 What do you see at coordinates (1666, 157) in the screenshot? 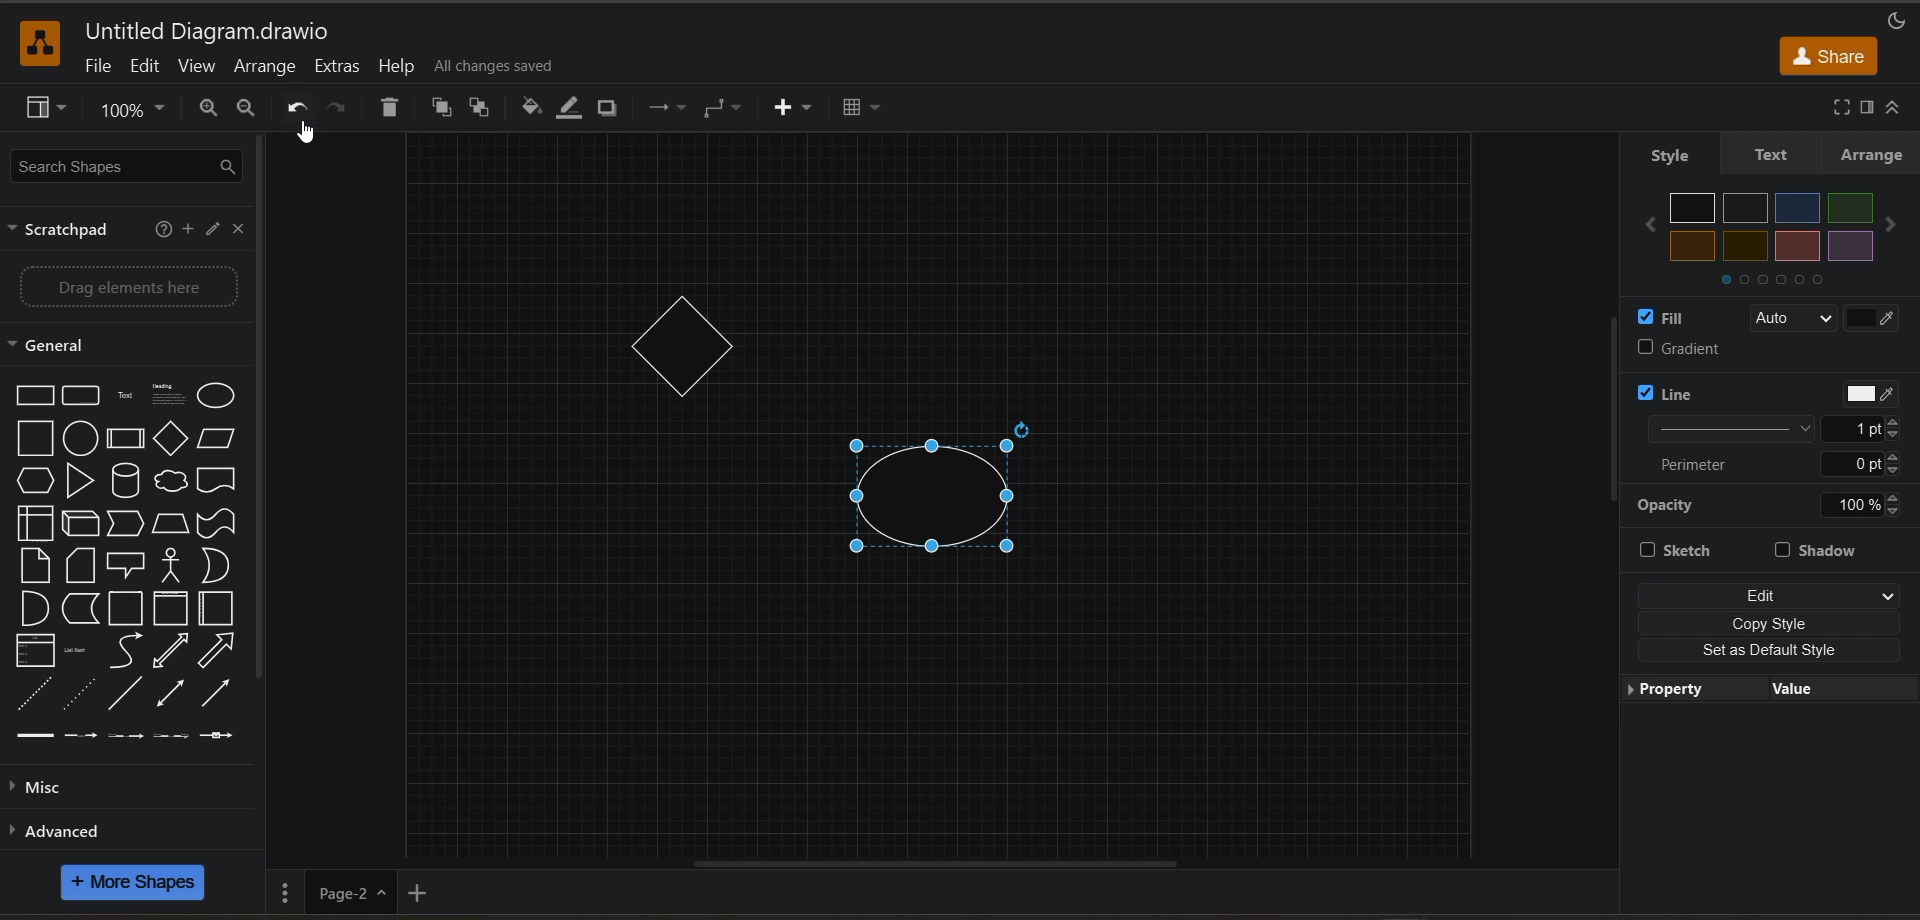
I see `style` at bounding box center [1666, 157].